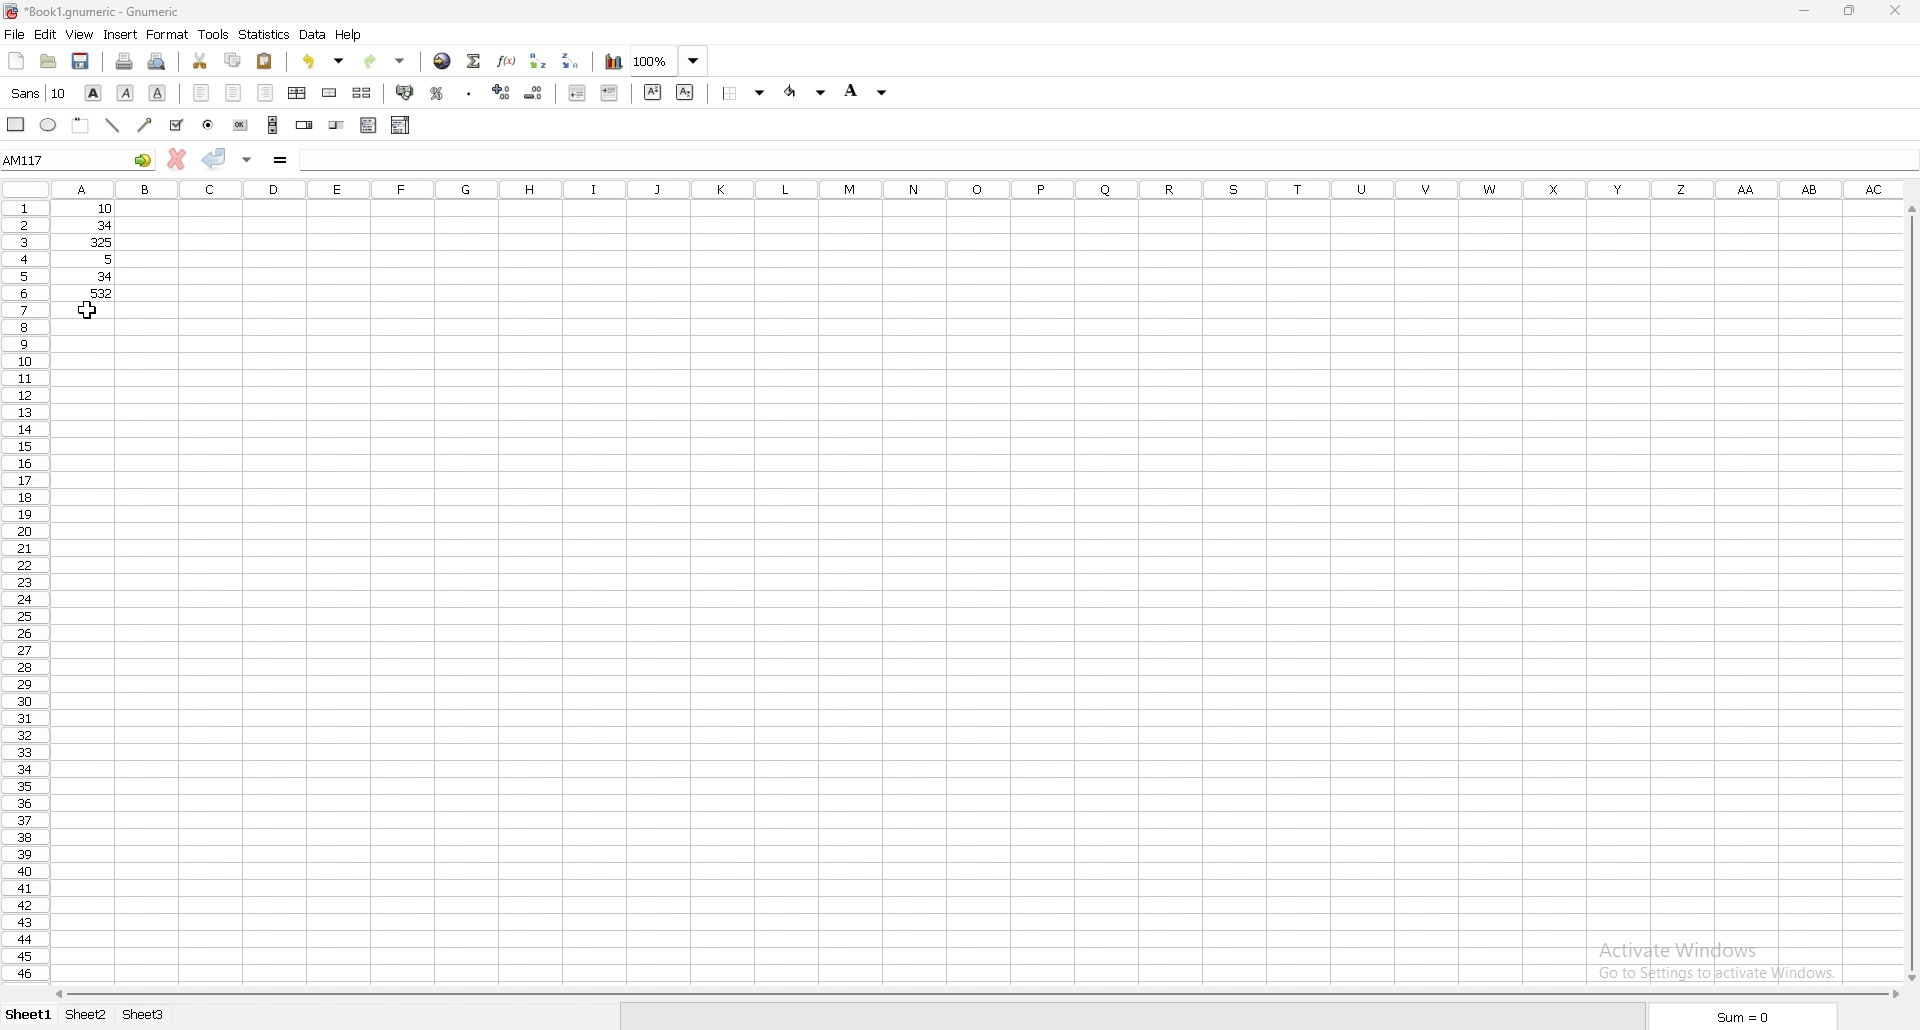  What do you see at coordinates (684, 92) in the screenshot?
I see `subscript` at bounding box center [684, 92].